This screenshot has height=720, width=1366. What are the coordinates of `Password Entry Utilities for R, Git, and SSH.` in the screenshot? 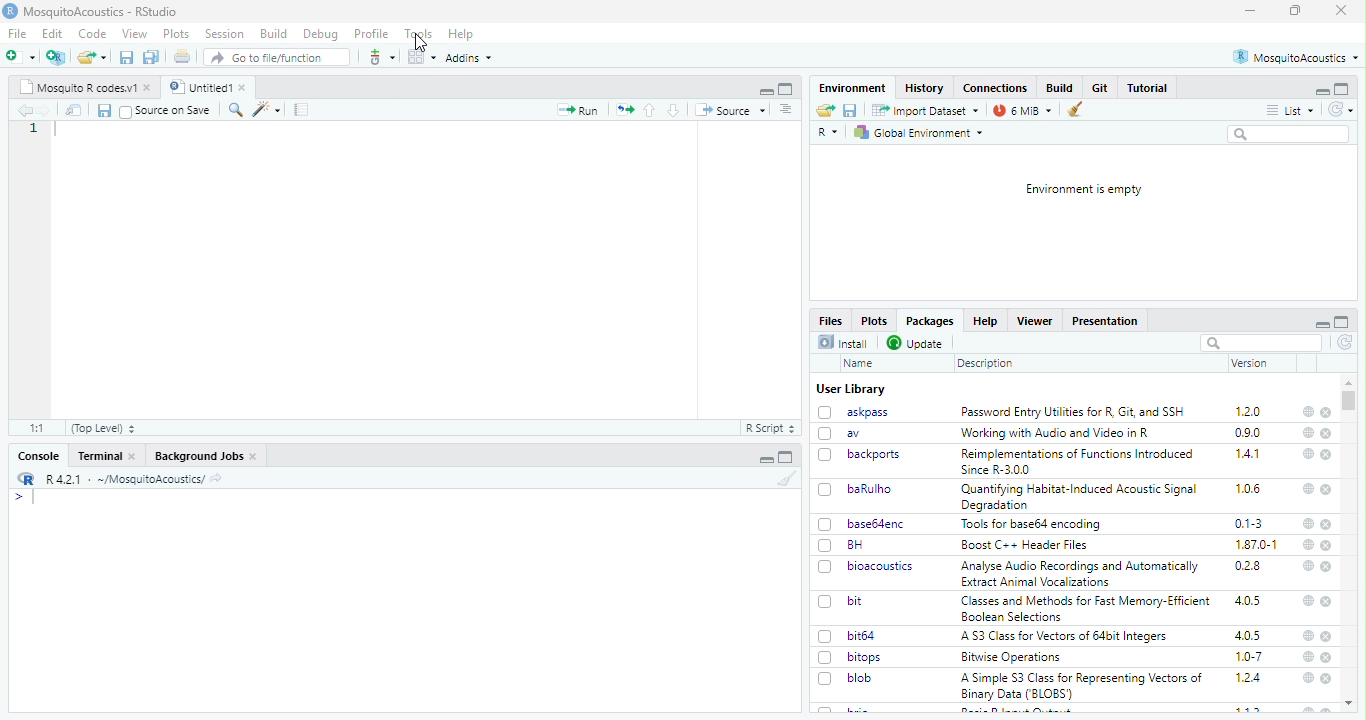 It's located at (1075, 411).